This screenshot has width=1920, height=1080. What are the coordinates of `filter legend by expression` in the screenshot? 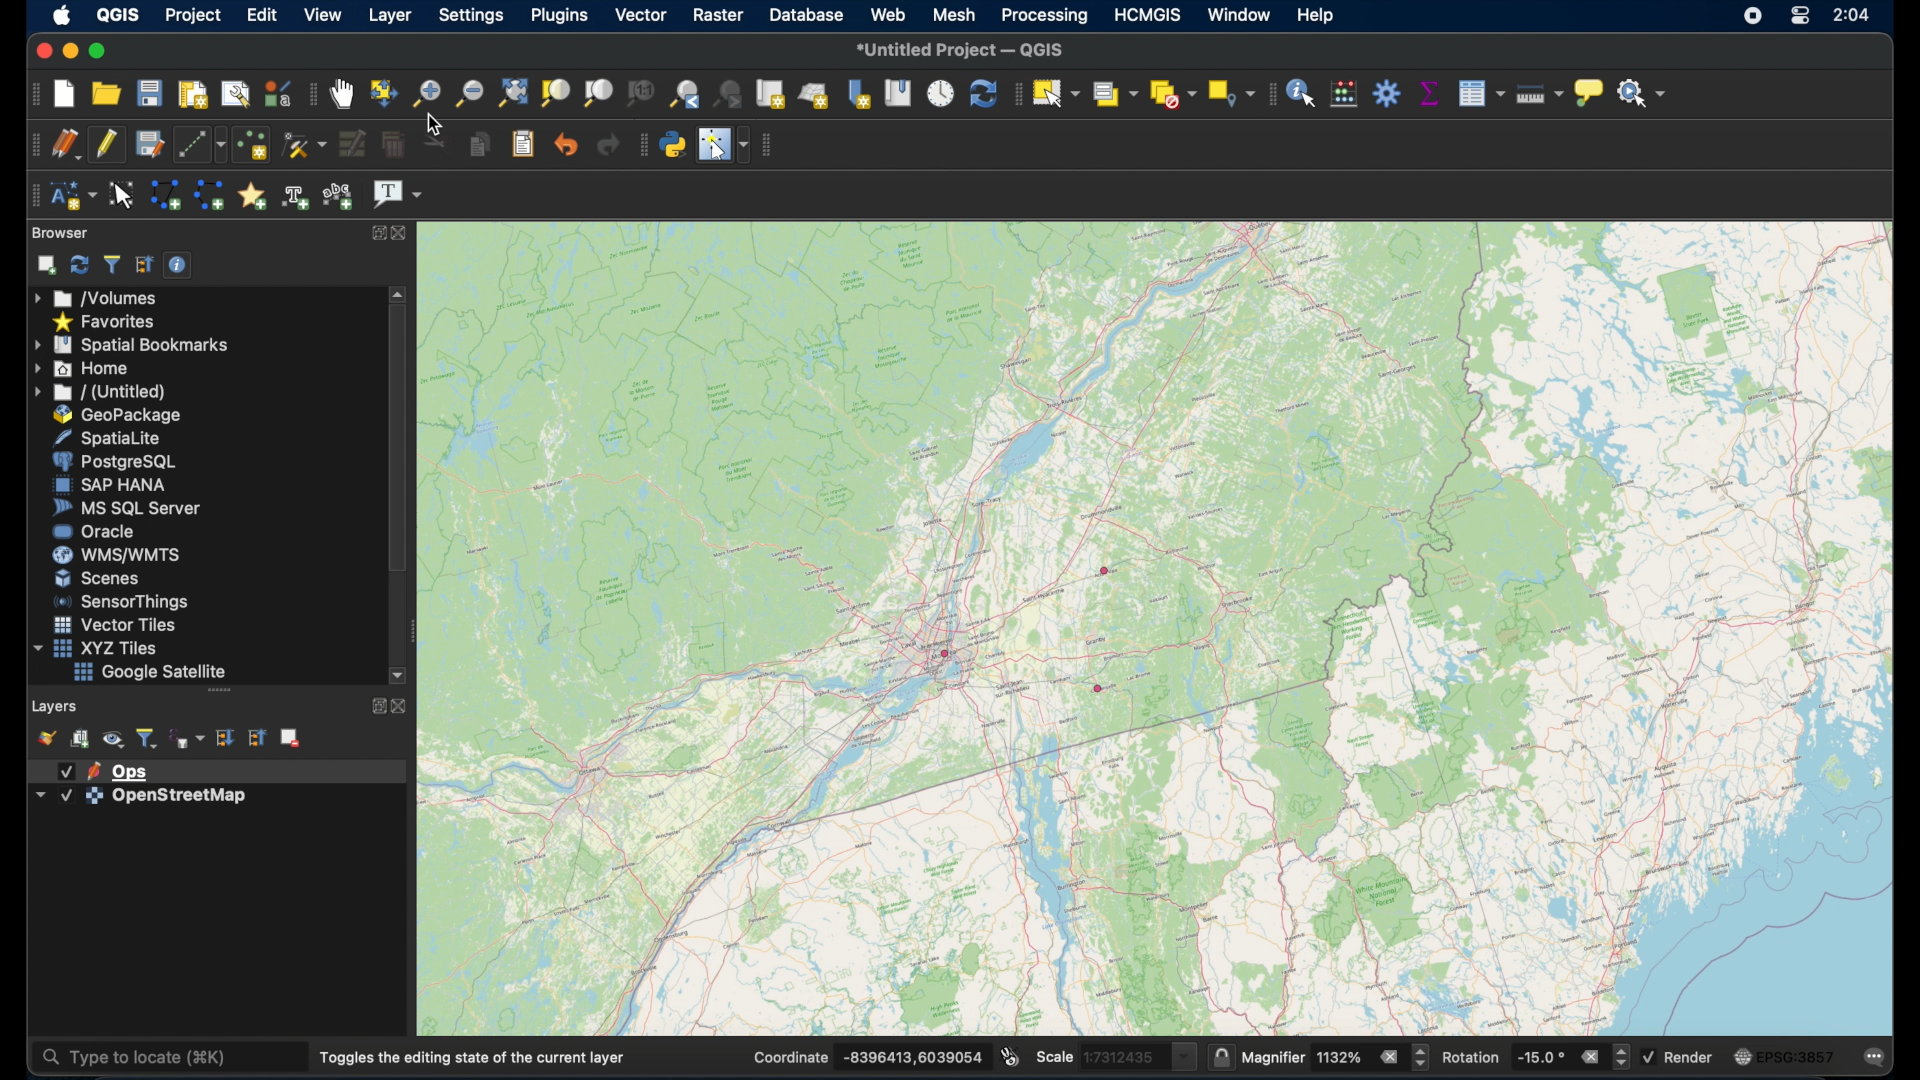 It's located at (187, 739).